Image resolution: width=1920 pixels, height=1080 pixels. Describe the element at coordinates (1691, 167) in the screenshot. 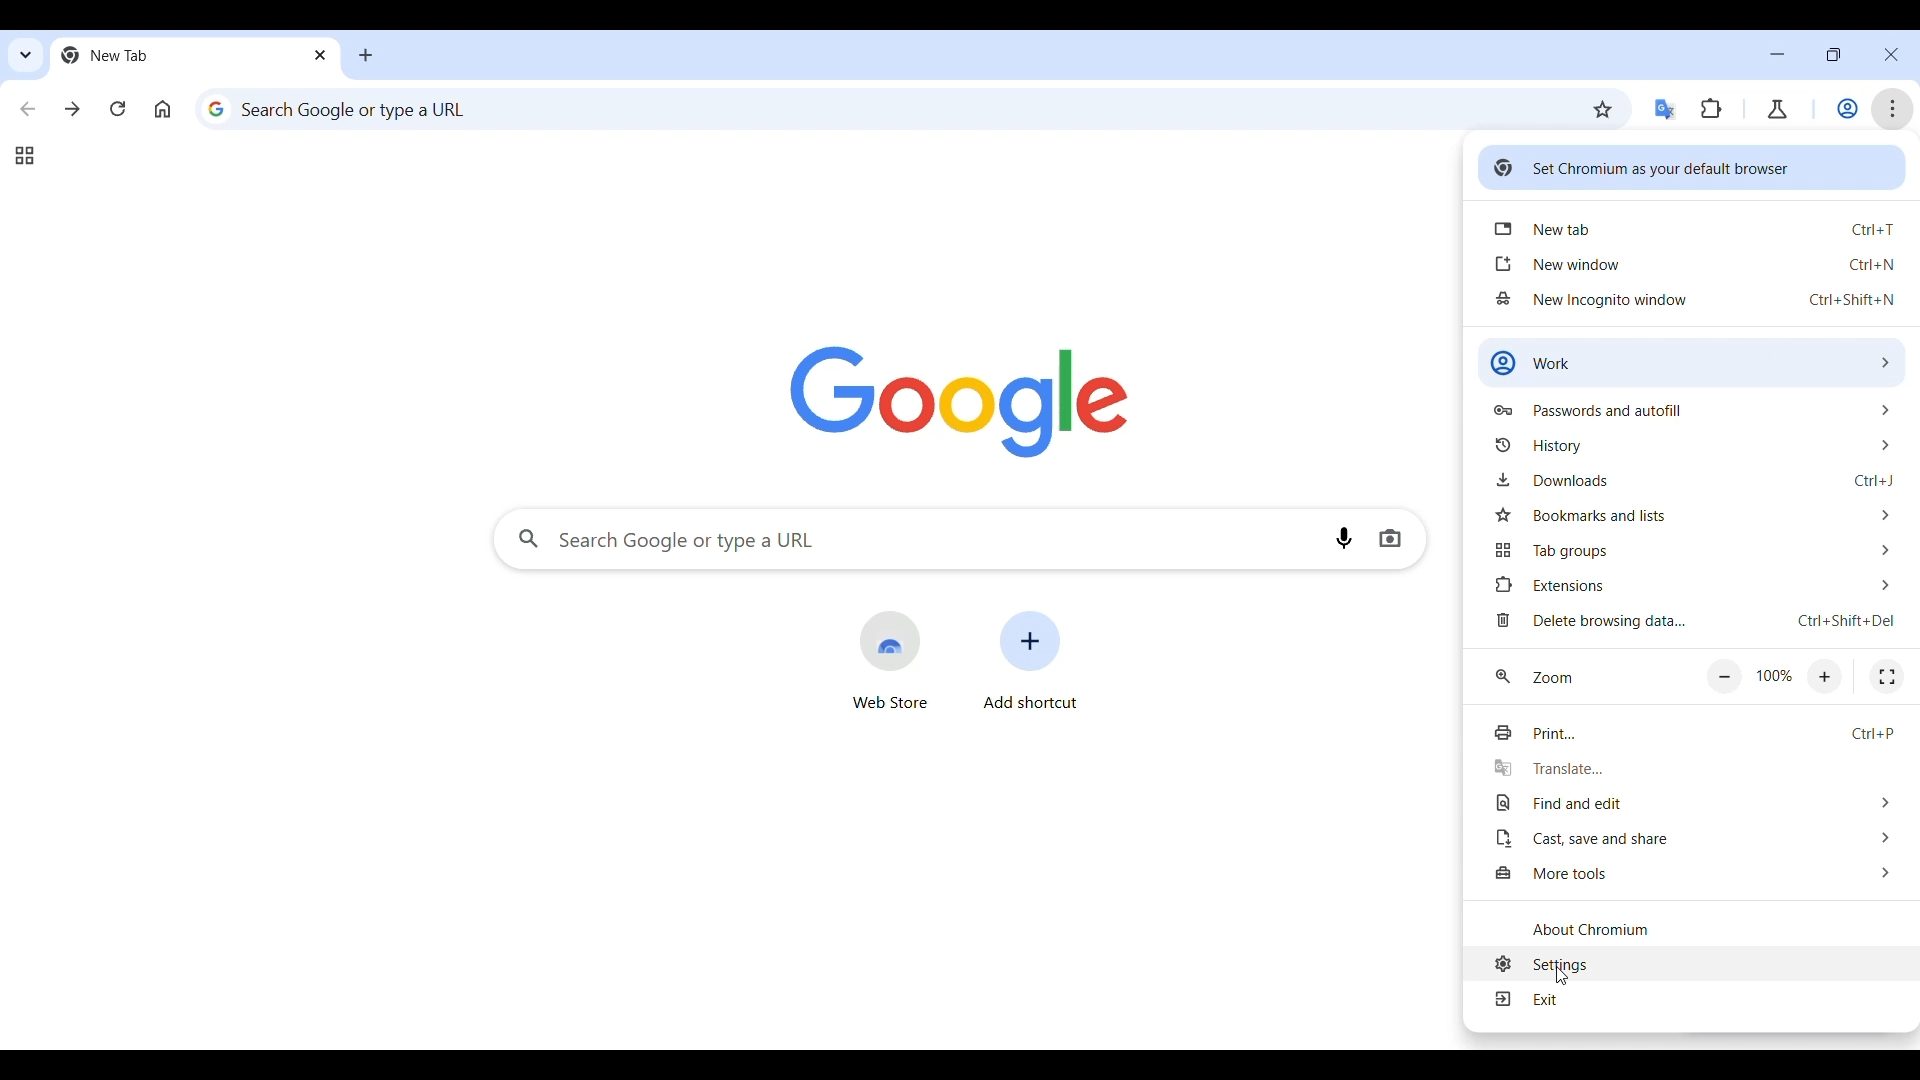

I see `Set Chromium as your default browser` at that location.